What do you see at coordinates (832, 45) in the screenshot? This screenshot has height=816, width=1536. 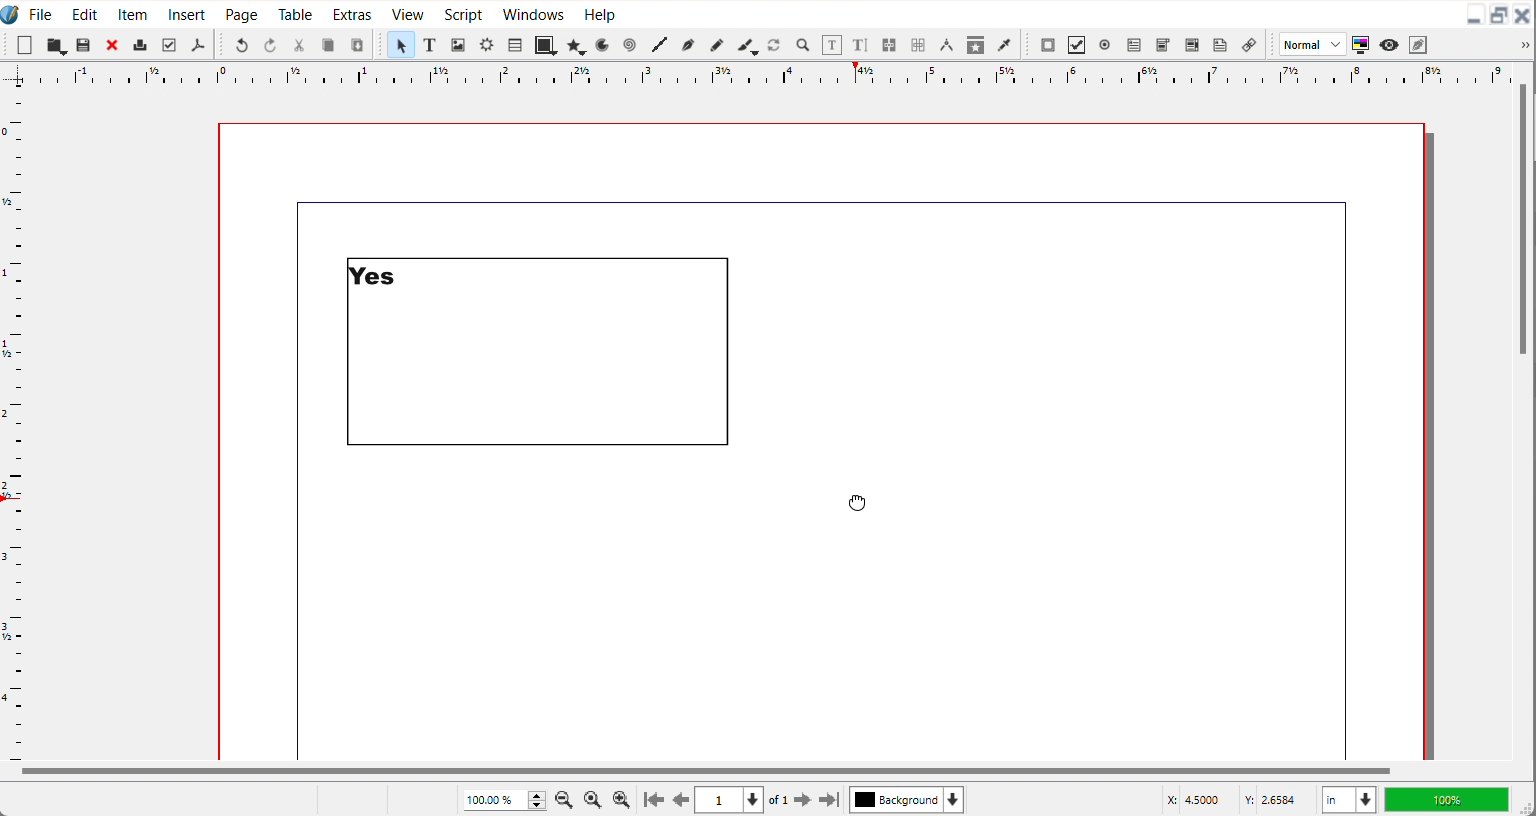 I see `Edit content with frame` at bounding box center [832, 45].